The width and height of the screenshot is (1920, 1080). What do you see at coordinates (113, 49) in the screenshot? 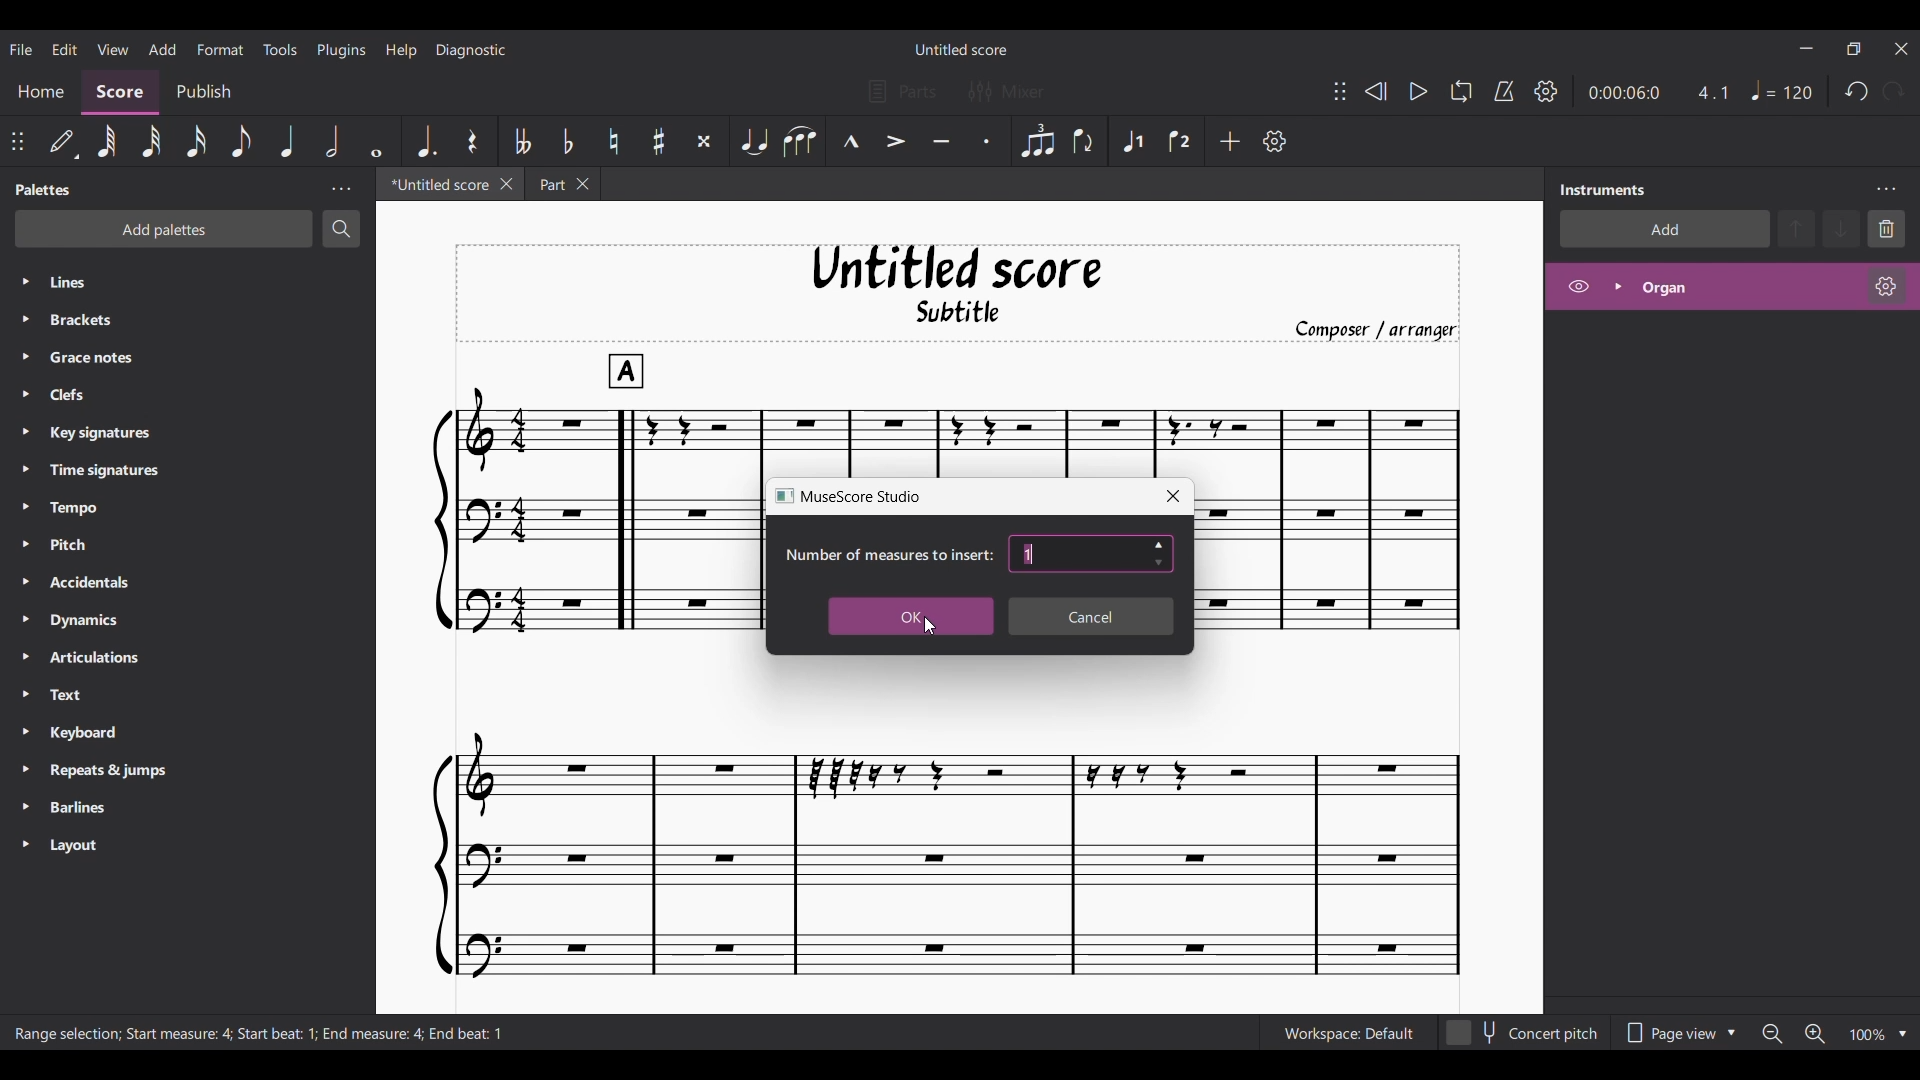
I see `View menu` at bounding box center [113, 49].